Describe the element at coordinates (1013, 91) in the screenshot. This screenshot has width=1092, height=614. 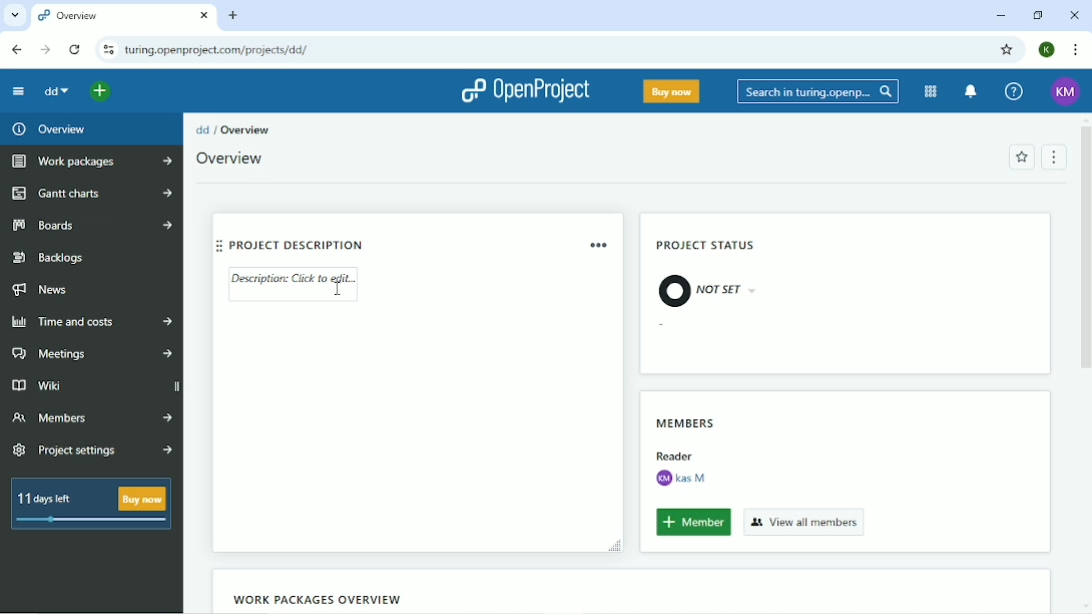
I see `Help` at that location.